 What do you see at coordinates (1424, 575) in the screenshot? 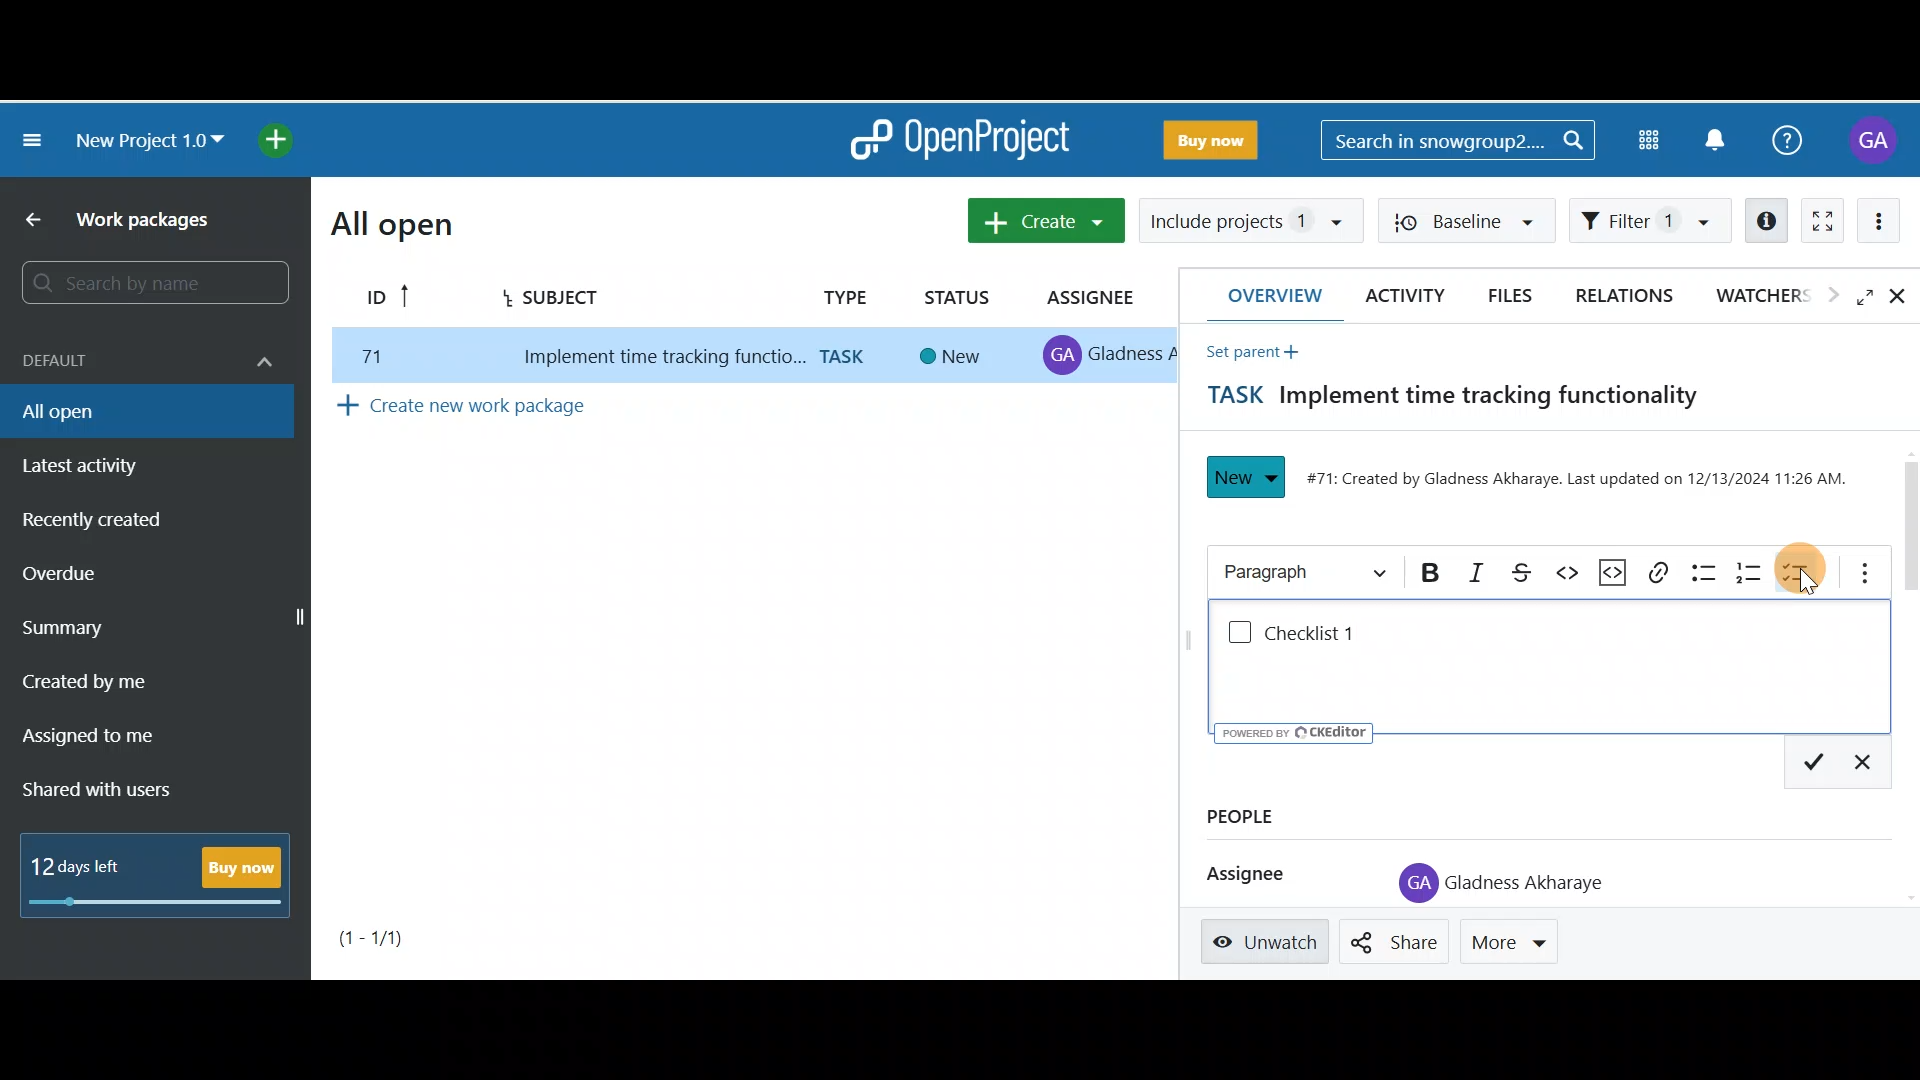
I see `Bold` at bounding box center [1424, 575].